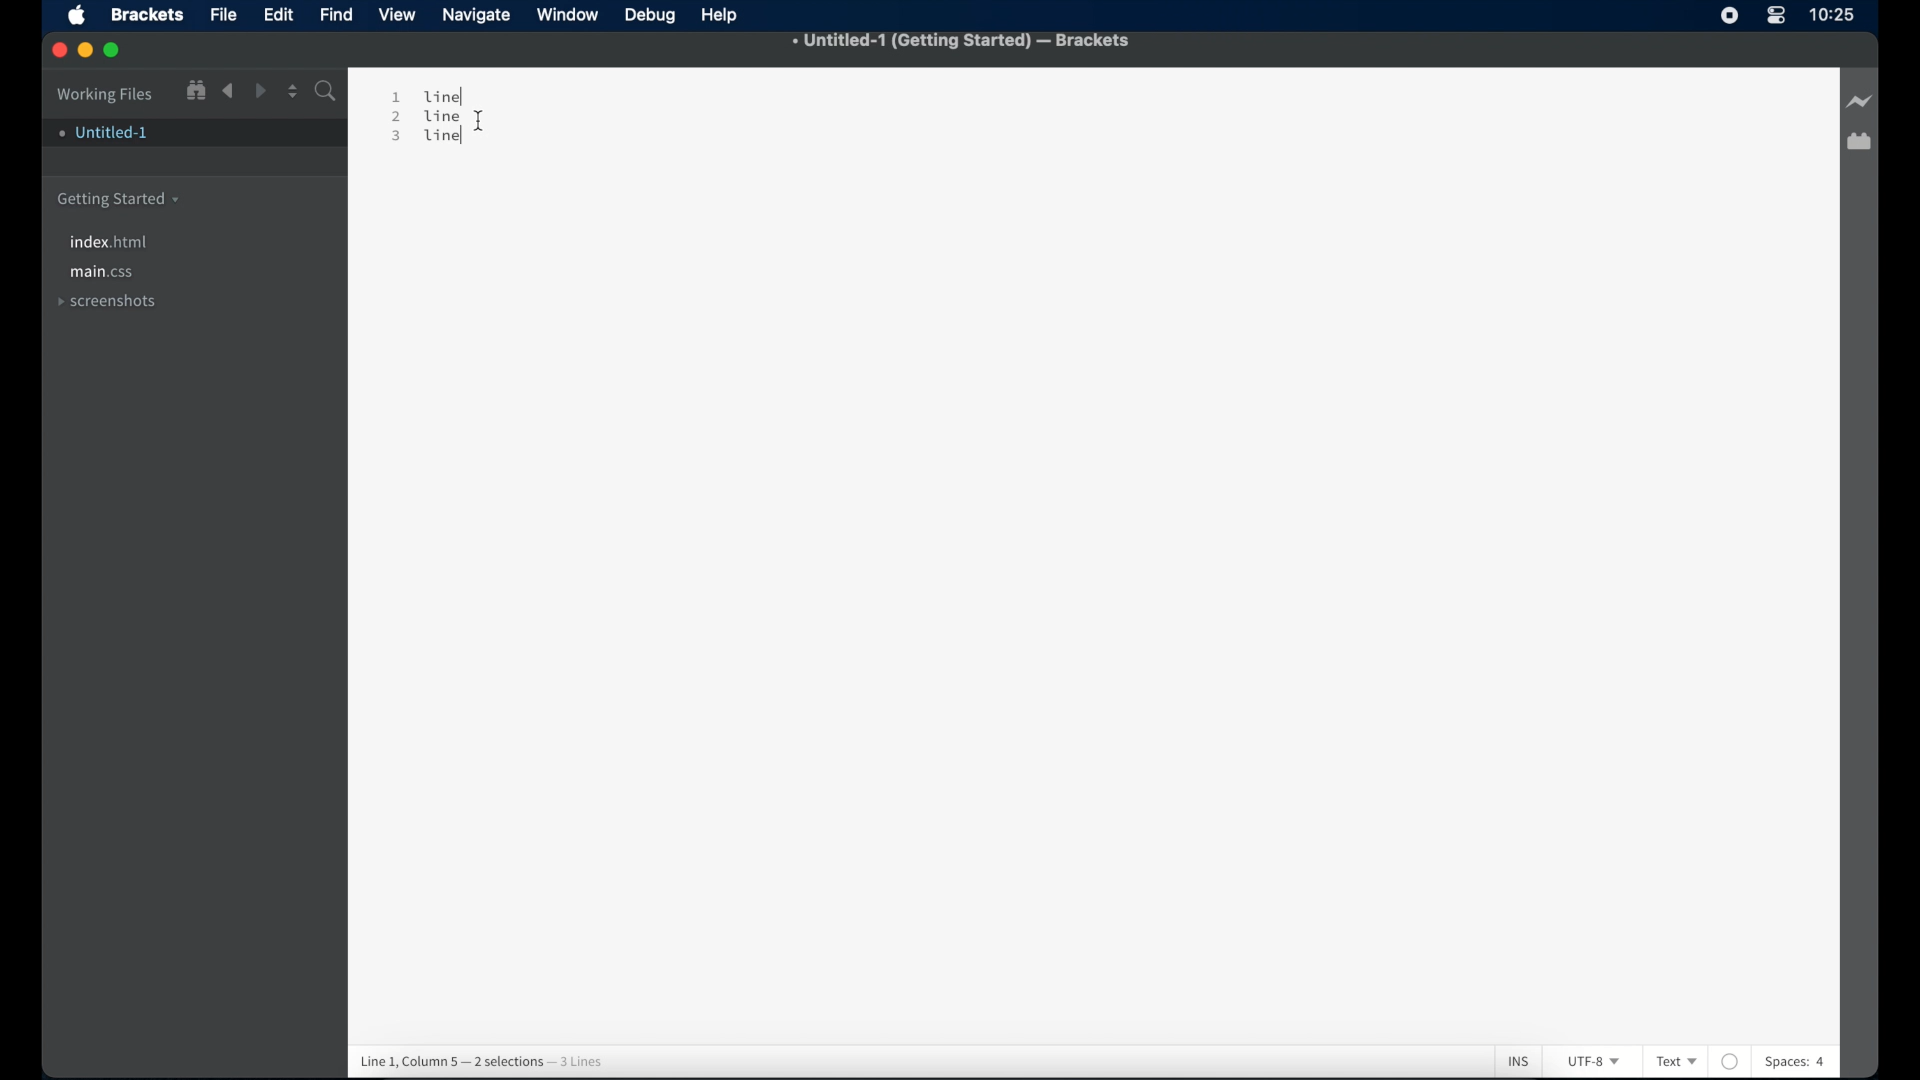 The image size is (1920, 1080). I want to click on untitled-1 (getting started)  -  brackets, so click(962, 41).